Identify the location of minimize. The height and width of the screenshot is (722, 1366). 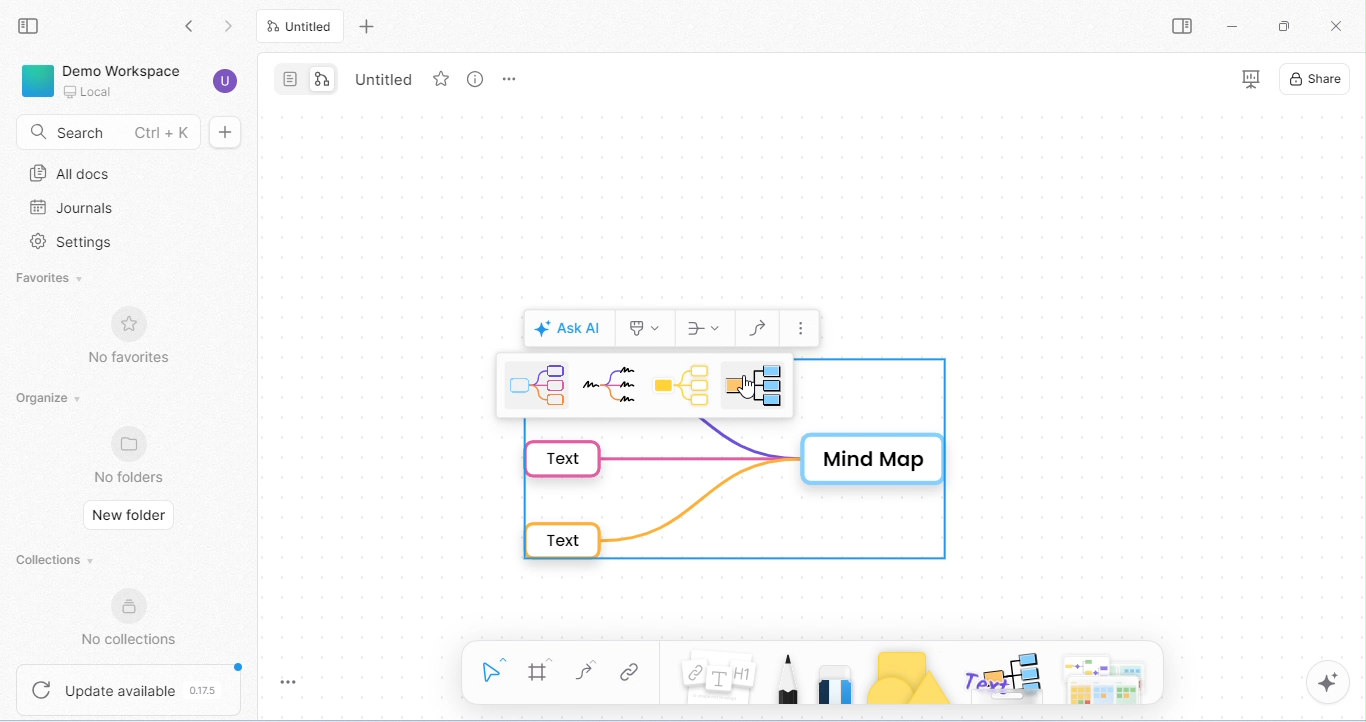
(1237, 28).